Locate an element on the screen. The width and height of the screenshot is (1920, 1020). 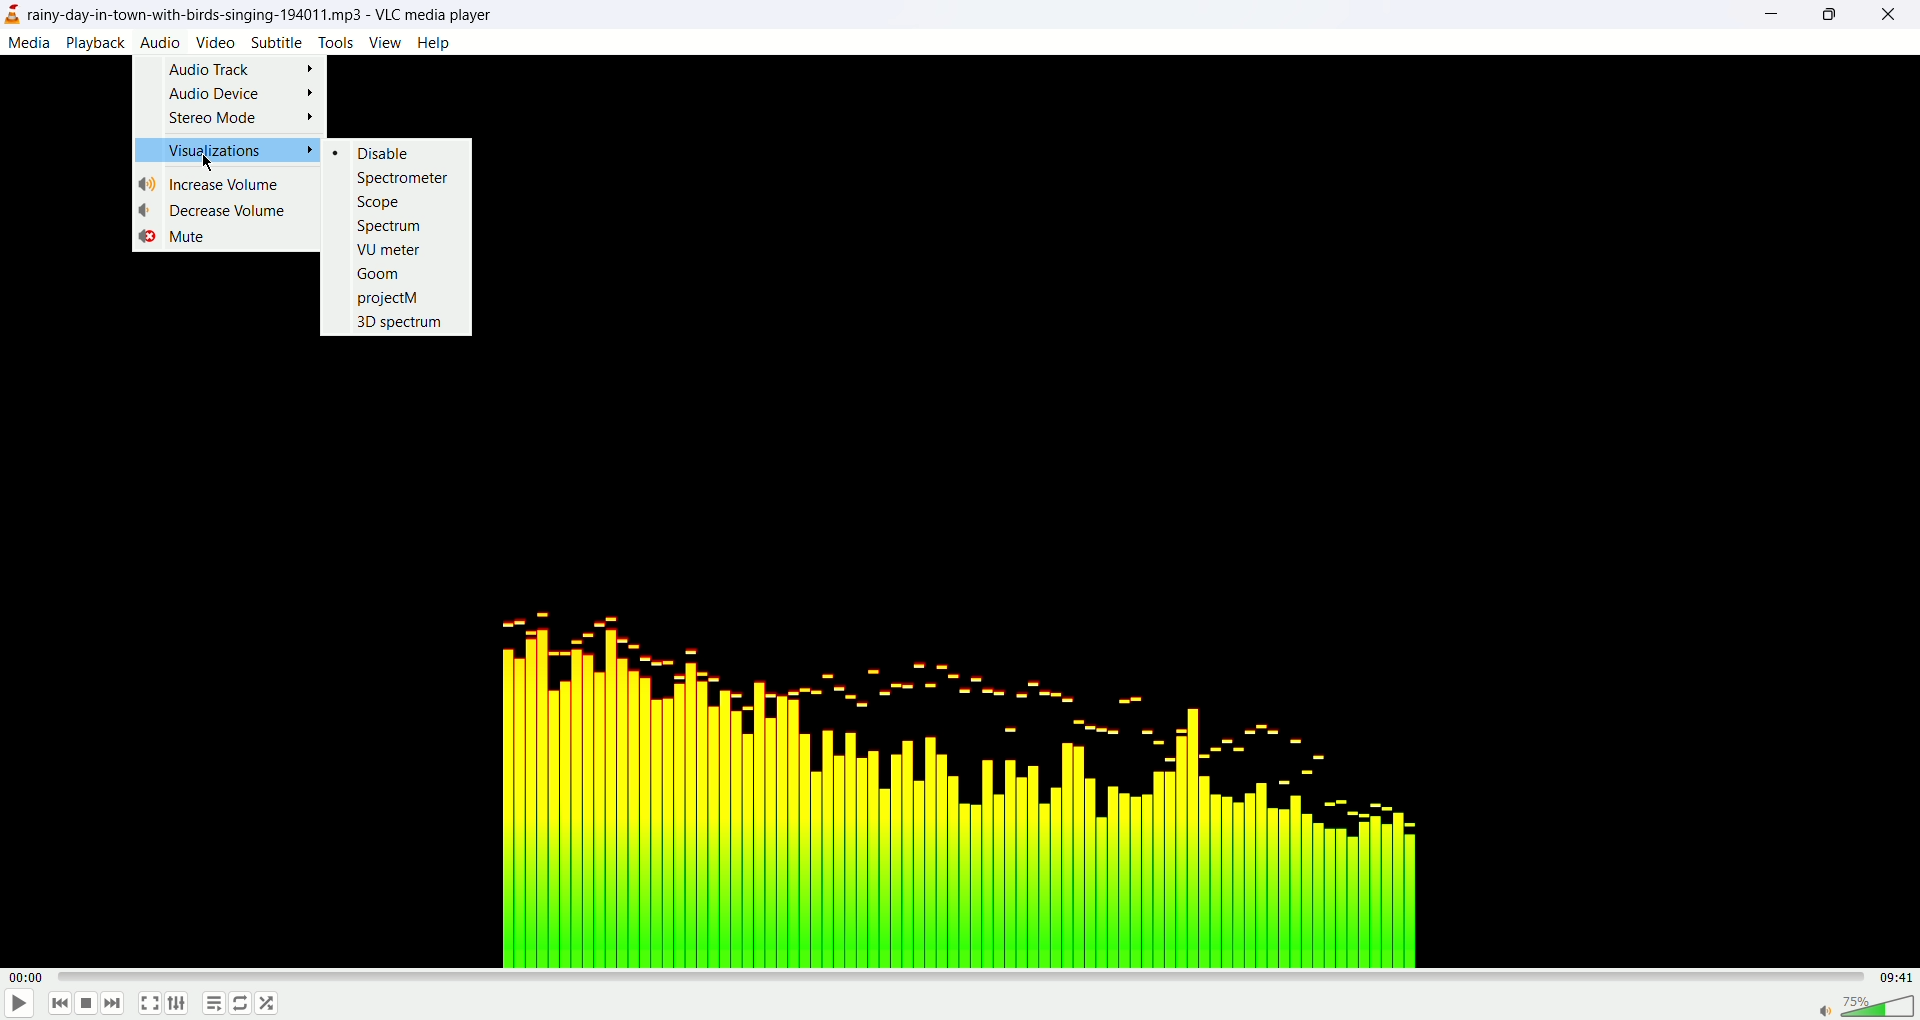
maximize is located at coordinates (1833, 17).